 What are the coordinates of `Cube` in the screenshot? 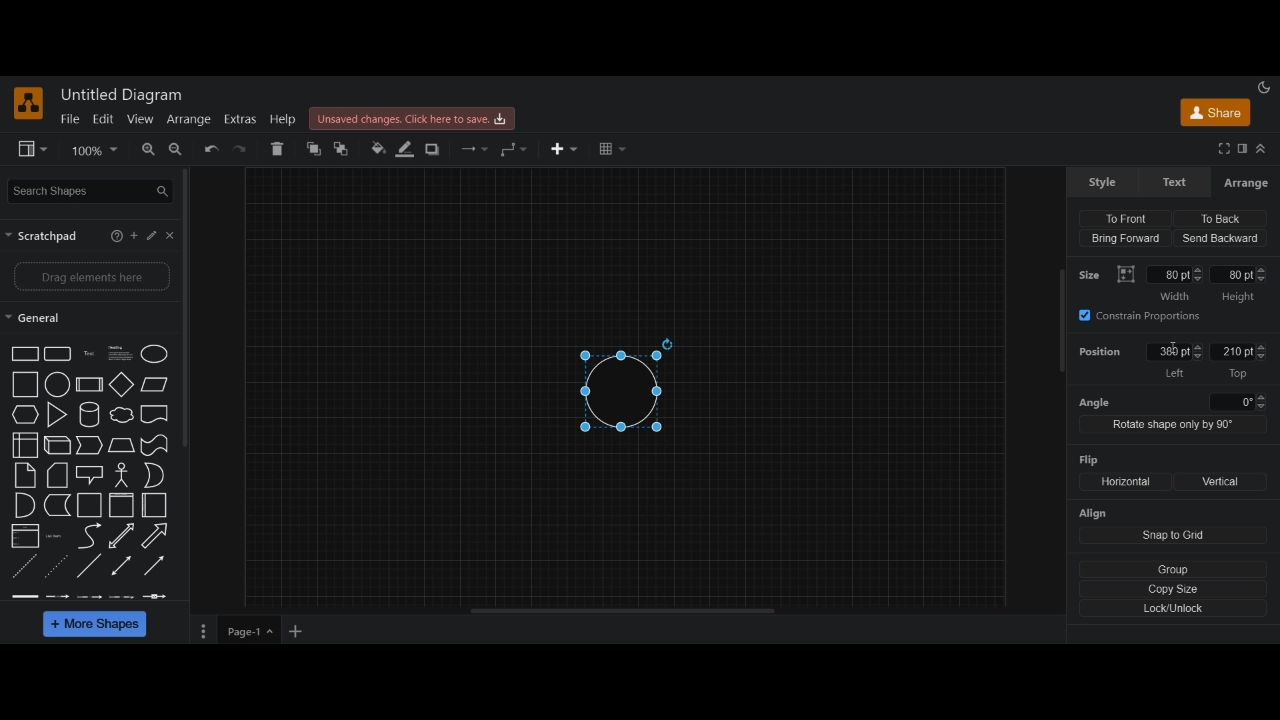 It's located at (89, 384).